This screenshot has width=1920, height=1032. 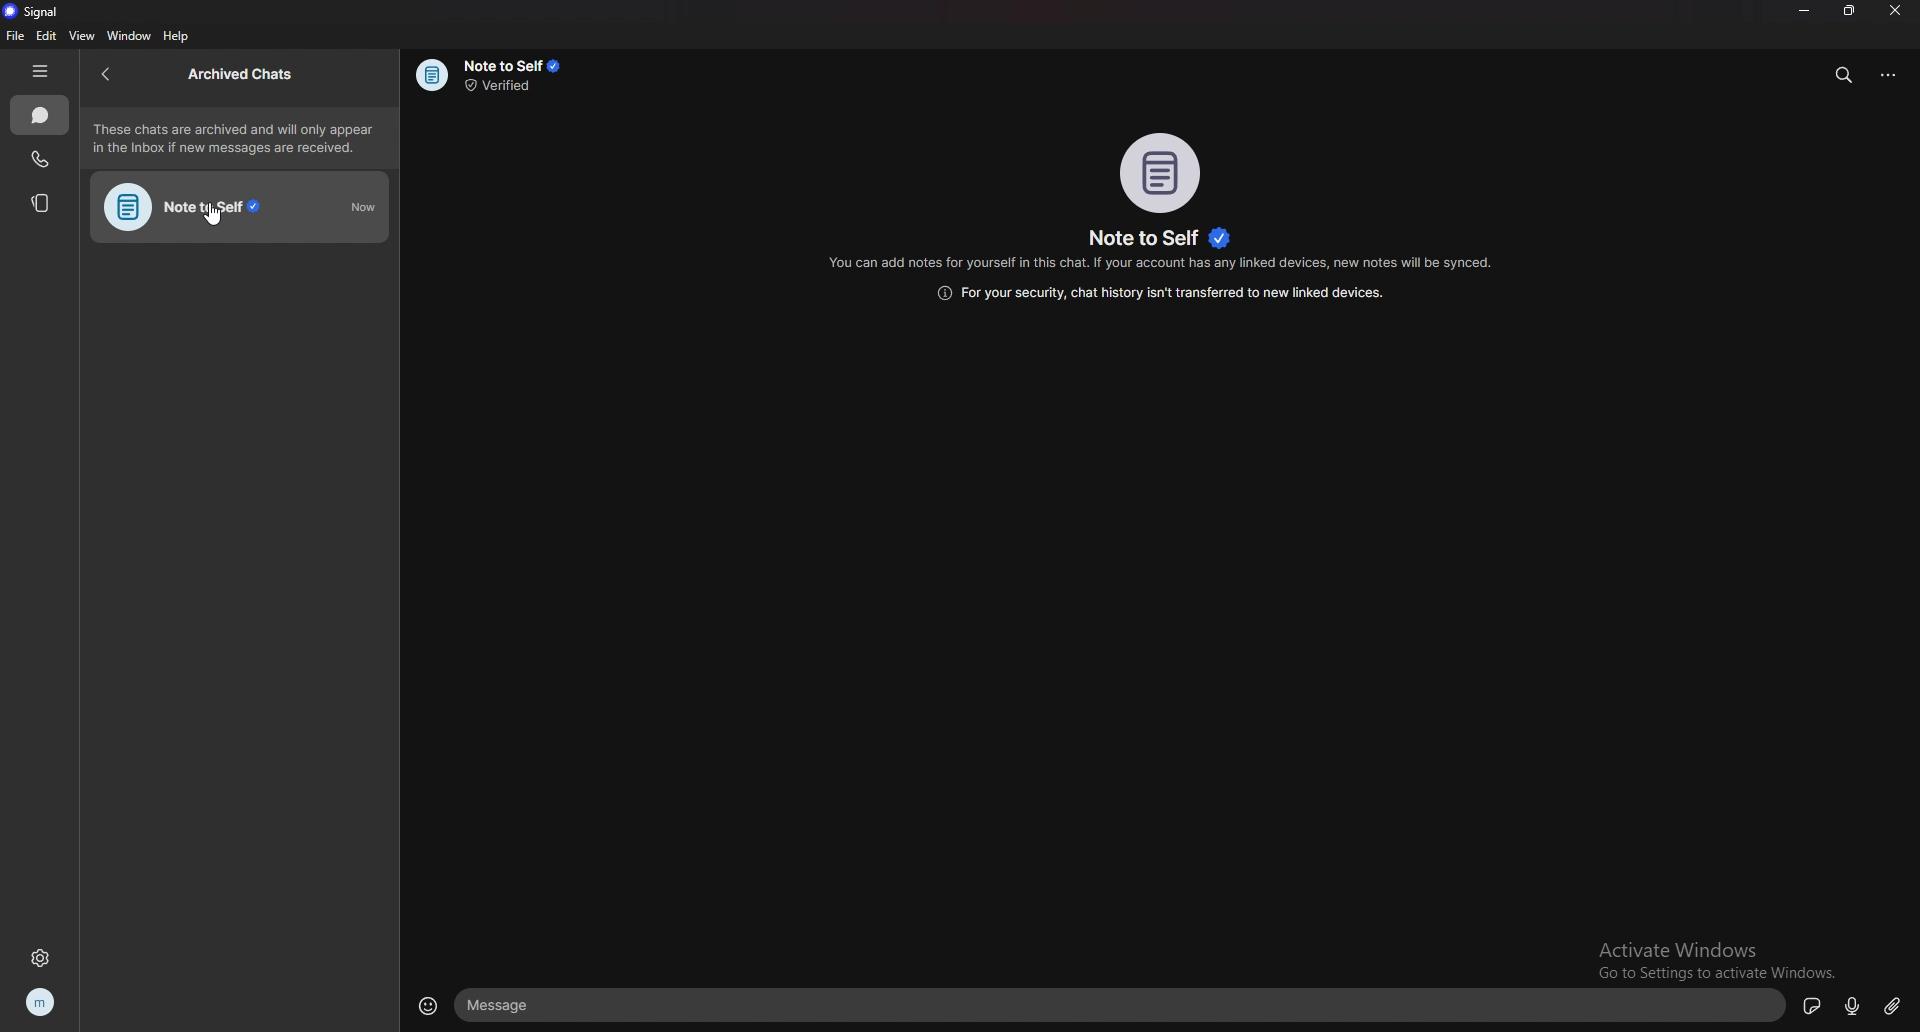 What do you see at coordinates (239, 208) in the screenshot?
I see `note to self` at bounding box center [239, 208].